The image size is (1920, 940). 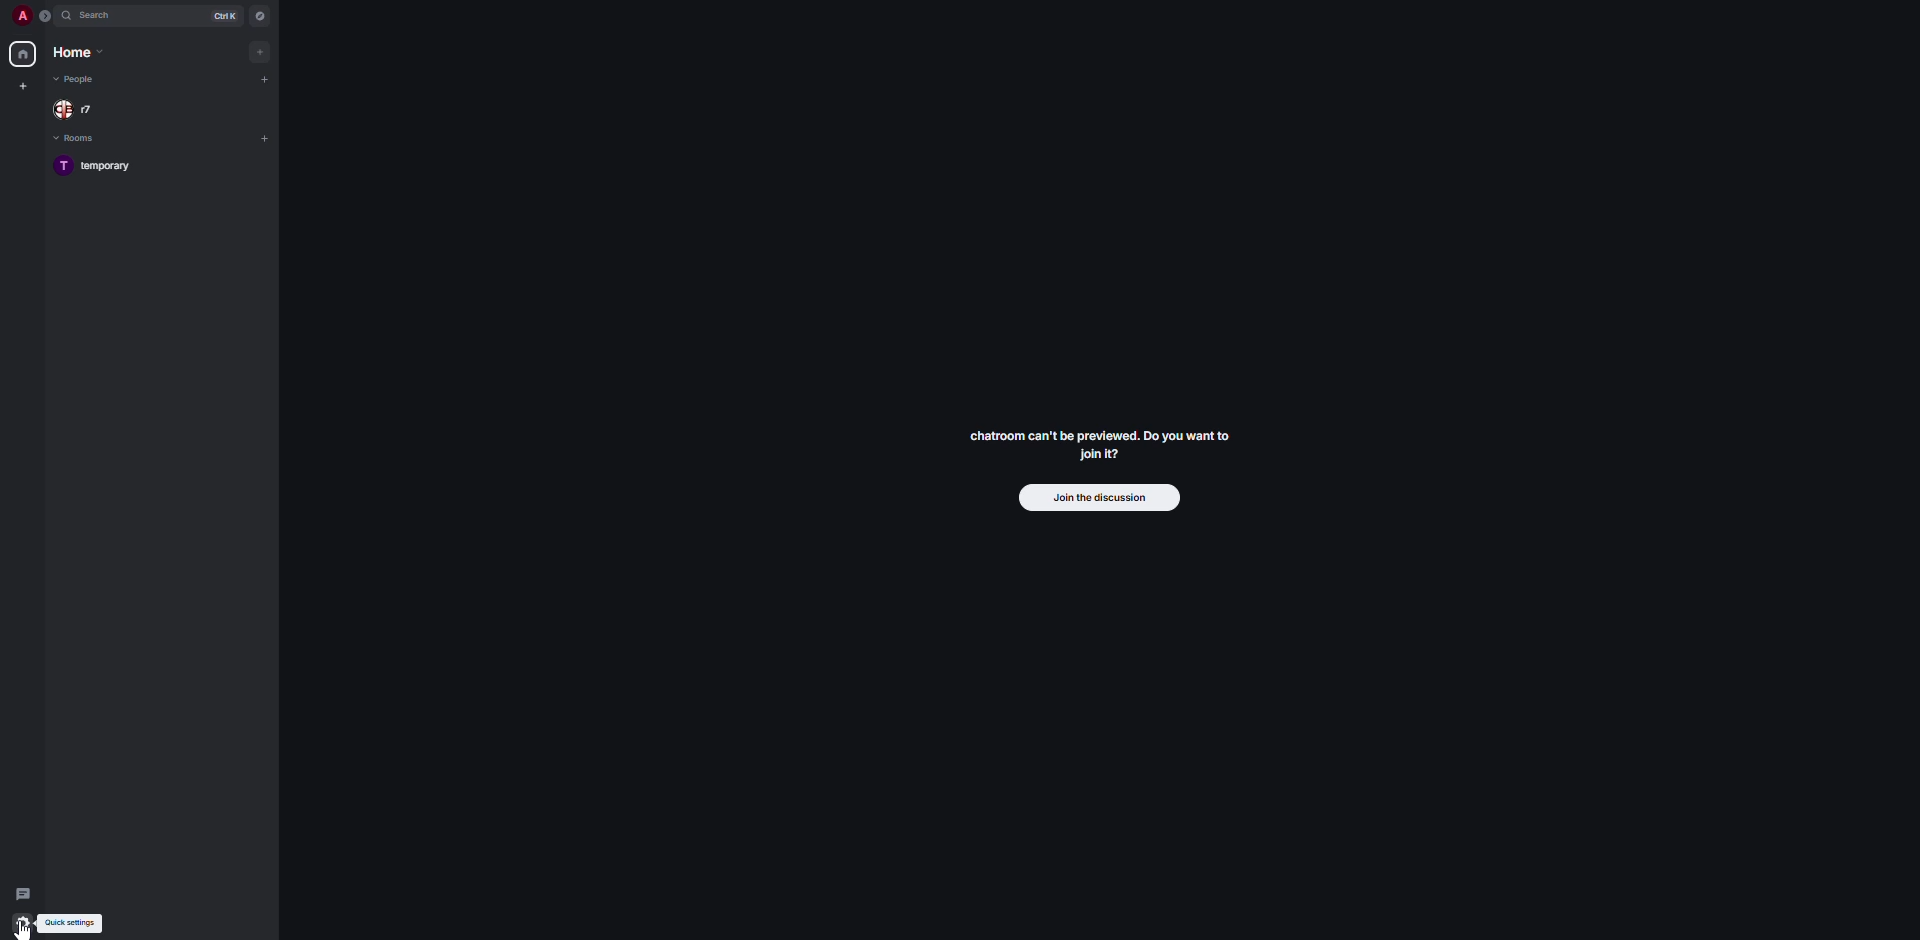 What do you see at coordinates (265, 78) in the screenshot?
I see `add` at bounding box center [265, 78].